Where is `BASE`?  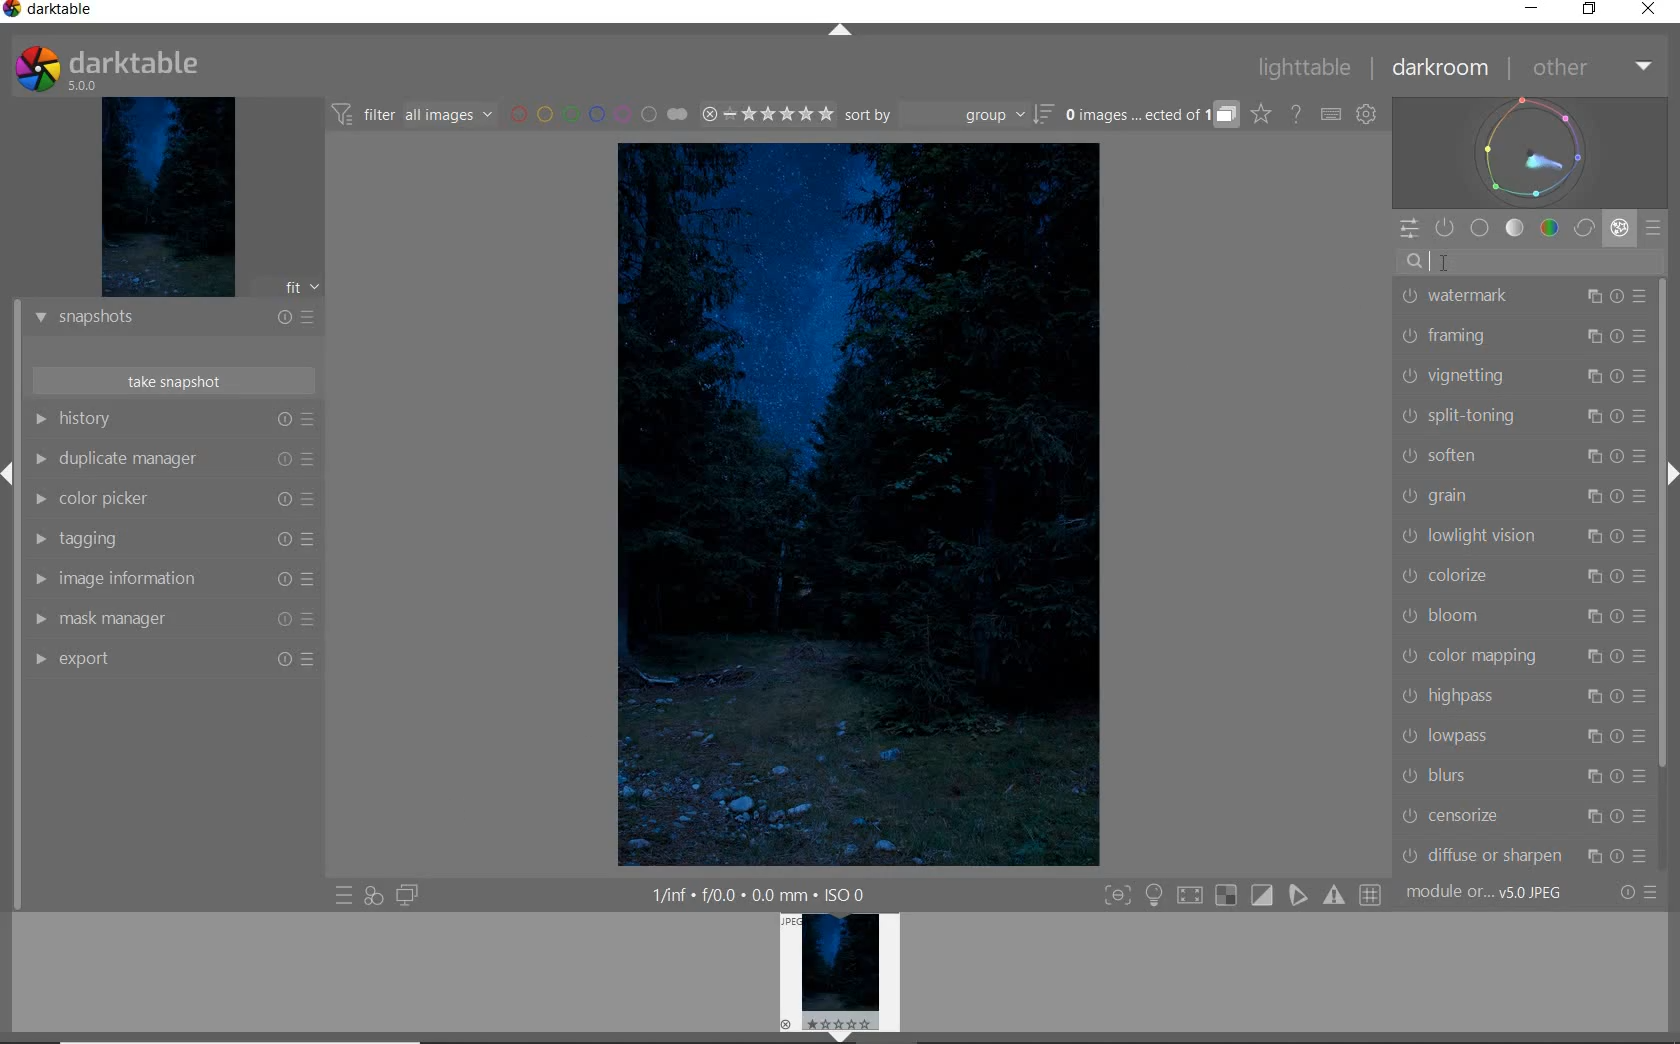 BASE is located at coordinates (1480, 227).